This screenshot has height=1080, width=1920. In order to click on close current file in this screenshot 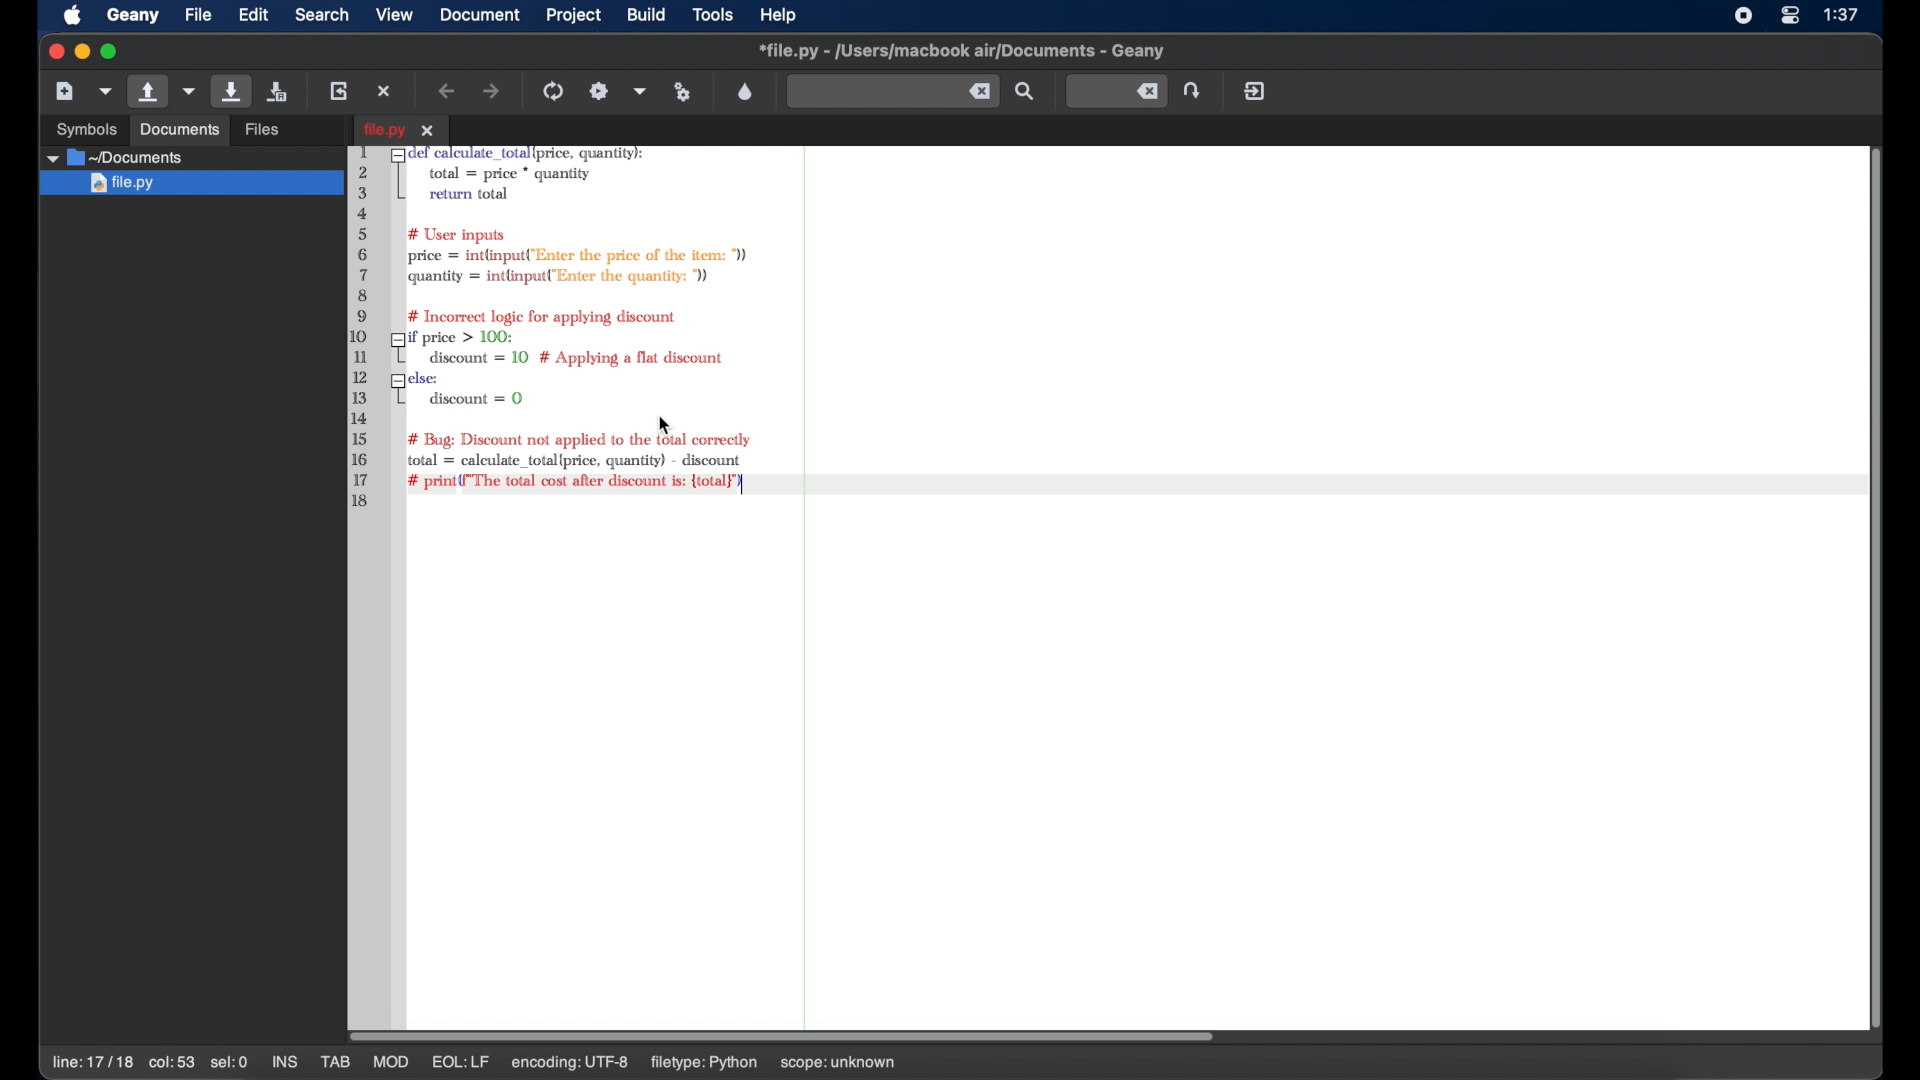, I will do `click(386, 91)`.